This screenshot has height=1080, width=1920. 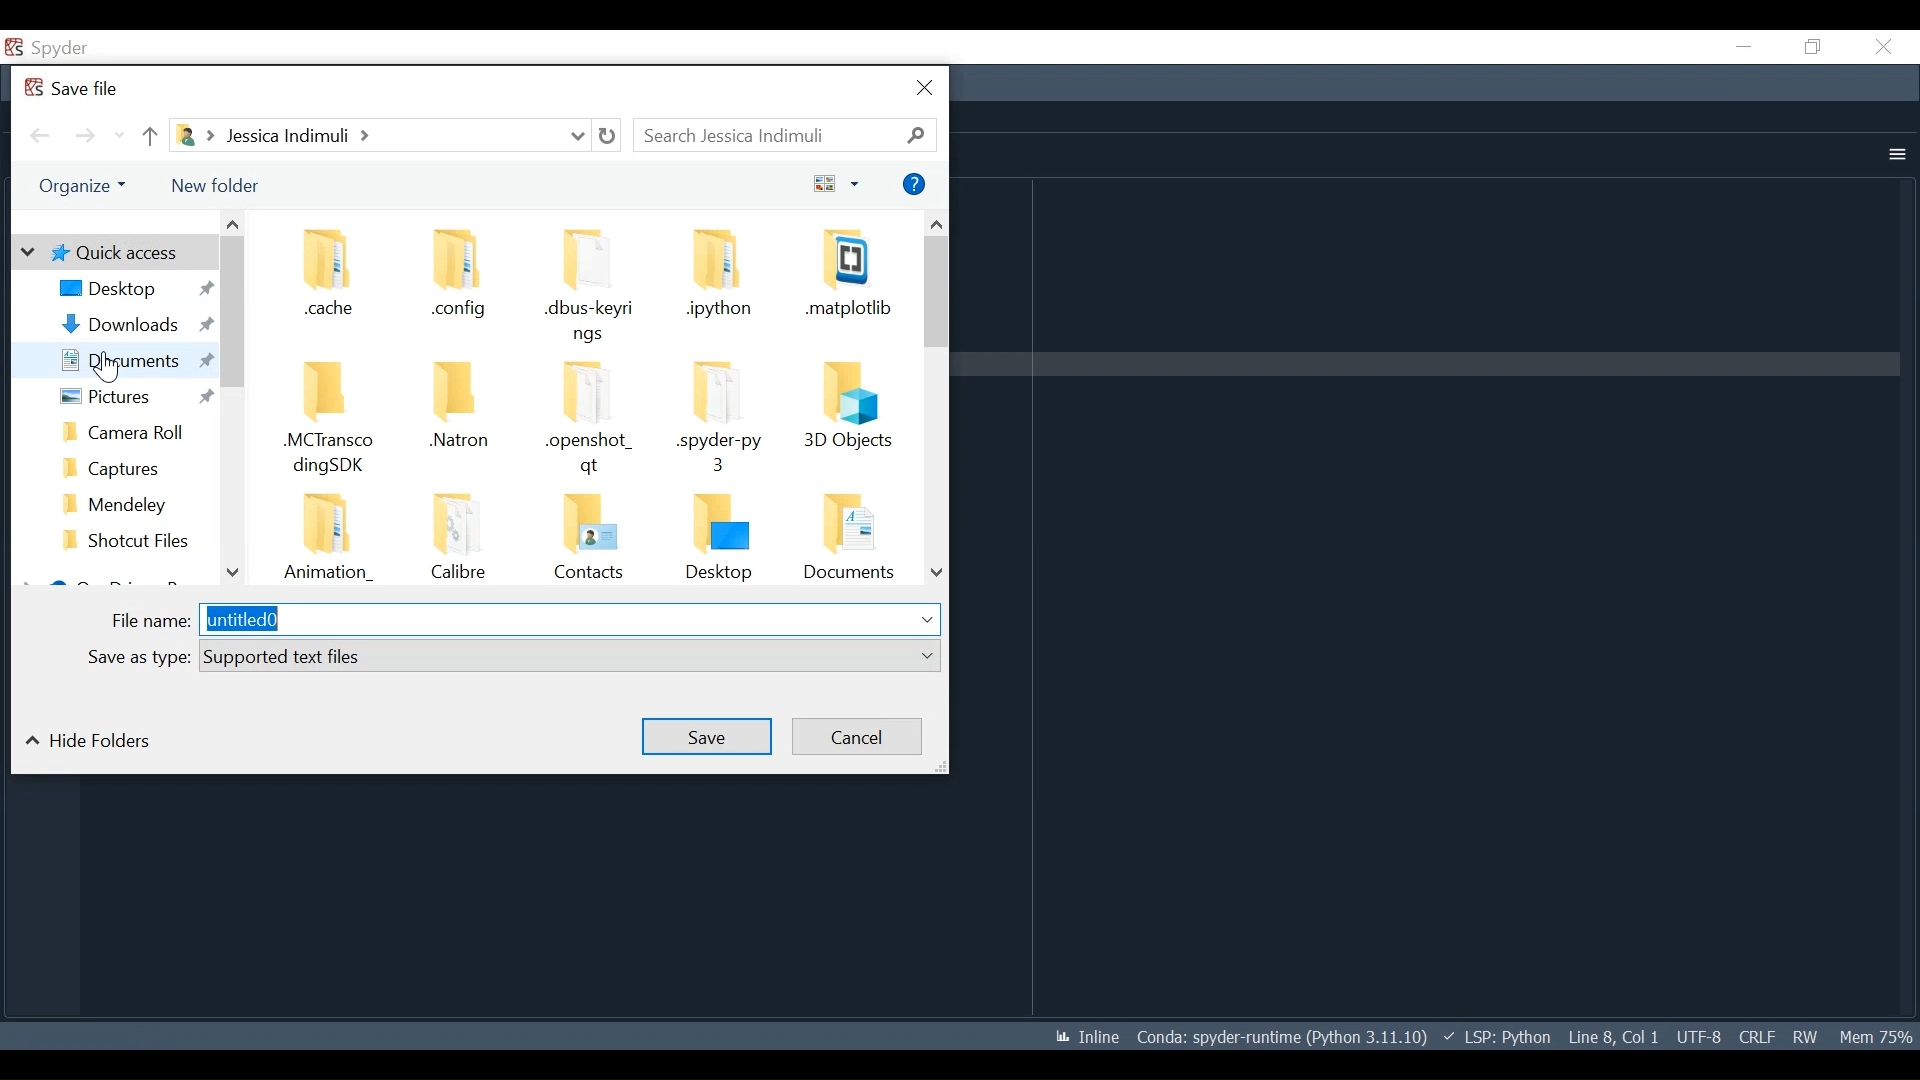 I want to click on Move Up, so click(x=151, y=137).